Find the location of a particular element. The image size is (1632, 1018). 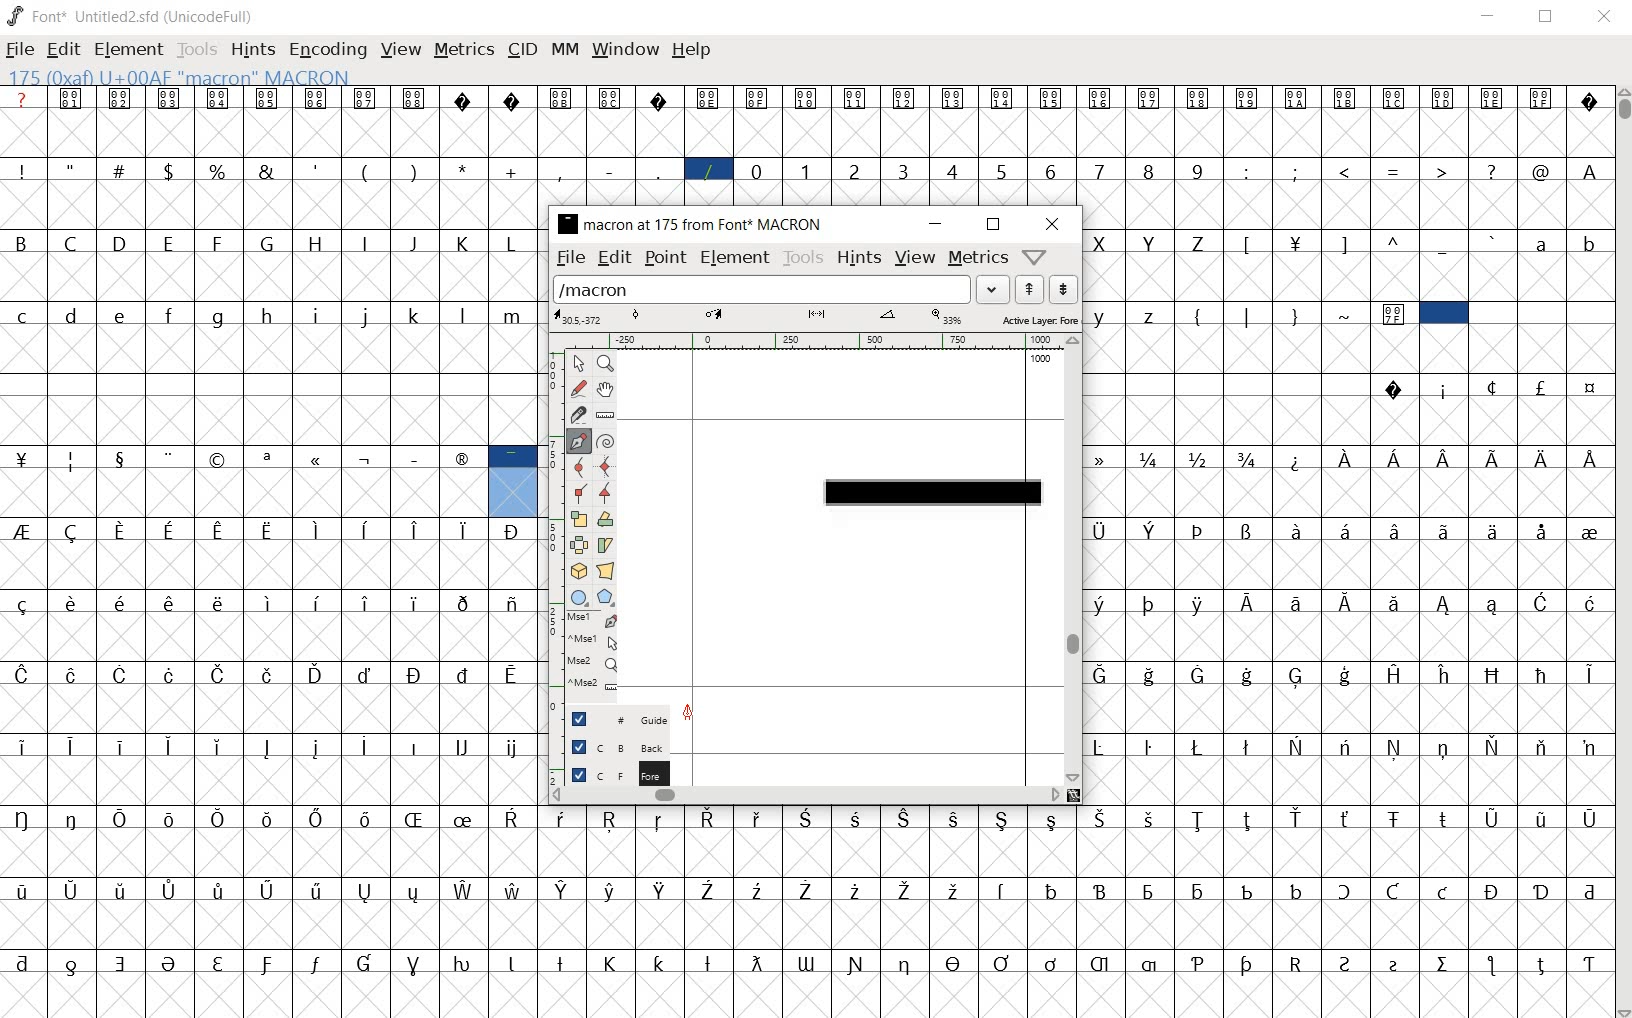

close is located at coordinates (1049, 223).